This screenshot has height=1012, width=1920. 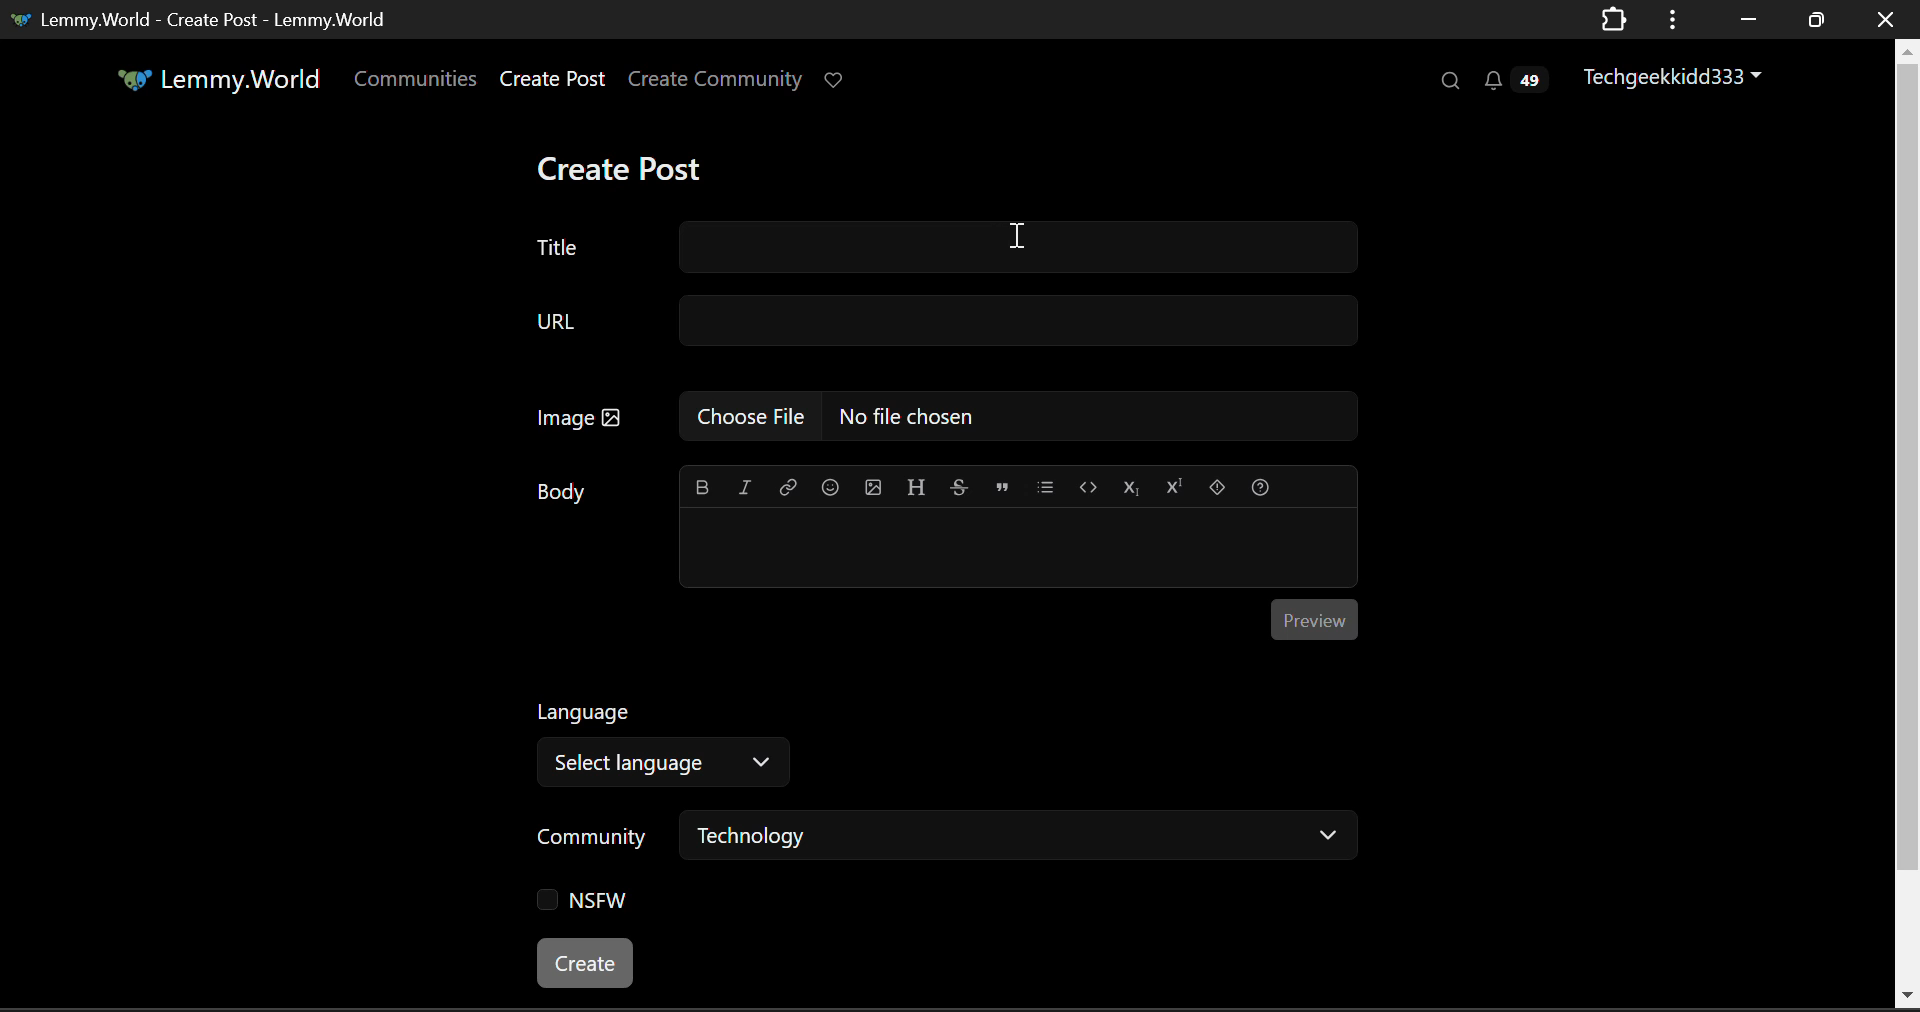 What do you see at coordinates (1674, 74) in the screenshot?
I see `Techgeekkidd333` at bounding box center [1674, 74].